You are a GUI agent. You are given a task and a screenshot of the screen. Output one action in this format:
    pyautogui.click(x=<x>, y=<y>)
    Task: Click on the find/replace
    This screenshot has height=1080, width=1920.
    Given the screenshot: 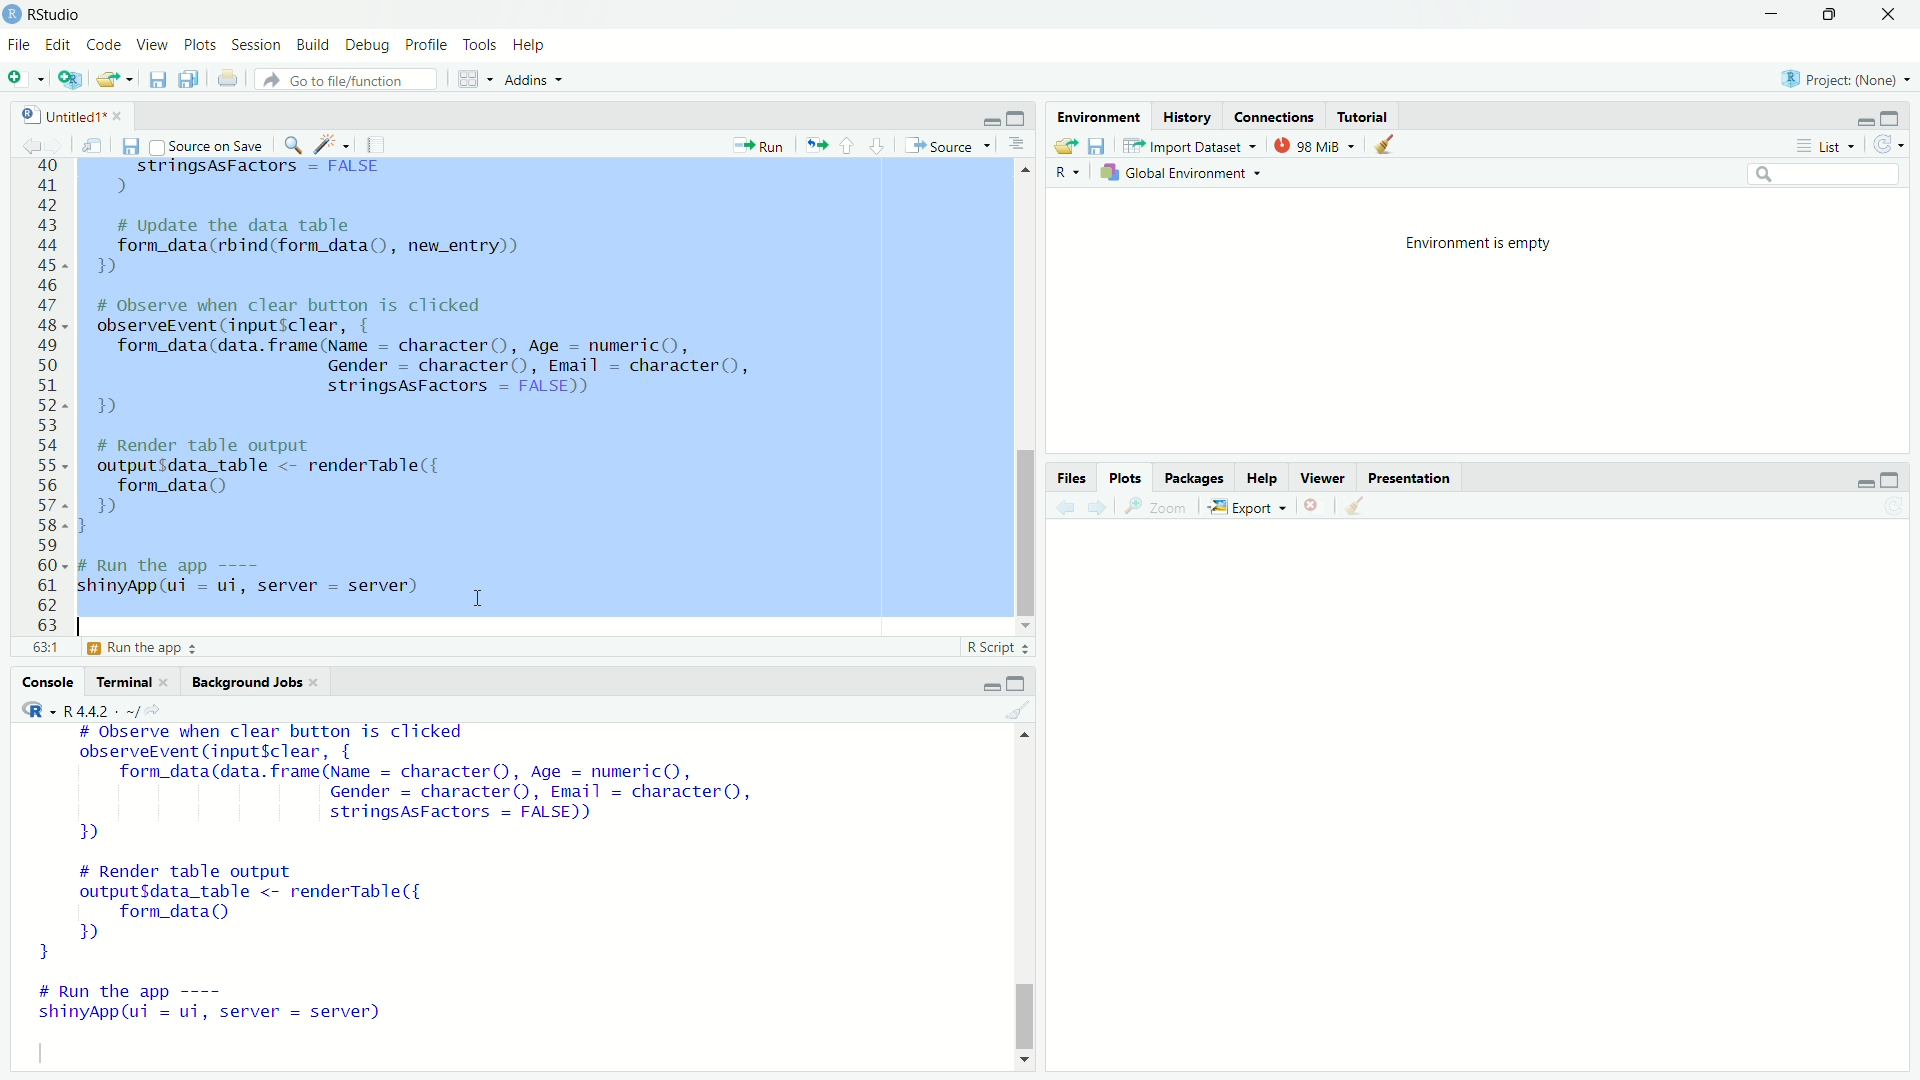 What is the action you would take?
    pyautogui.click(x=290, y=143)
    